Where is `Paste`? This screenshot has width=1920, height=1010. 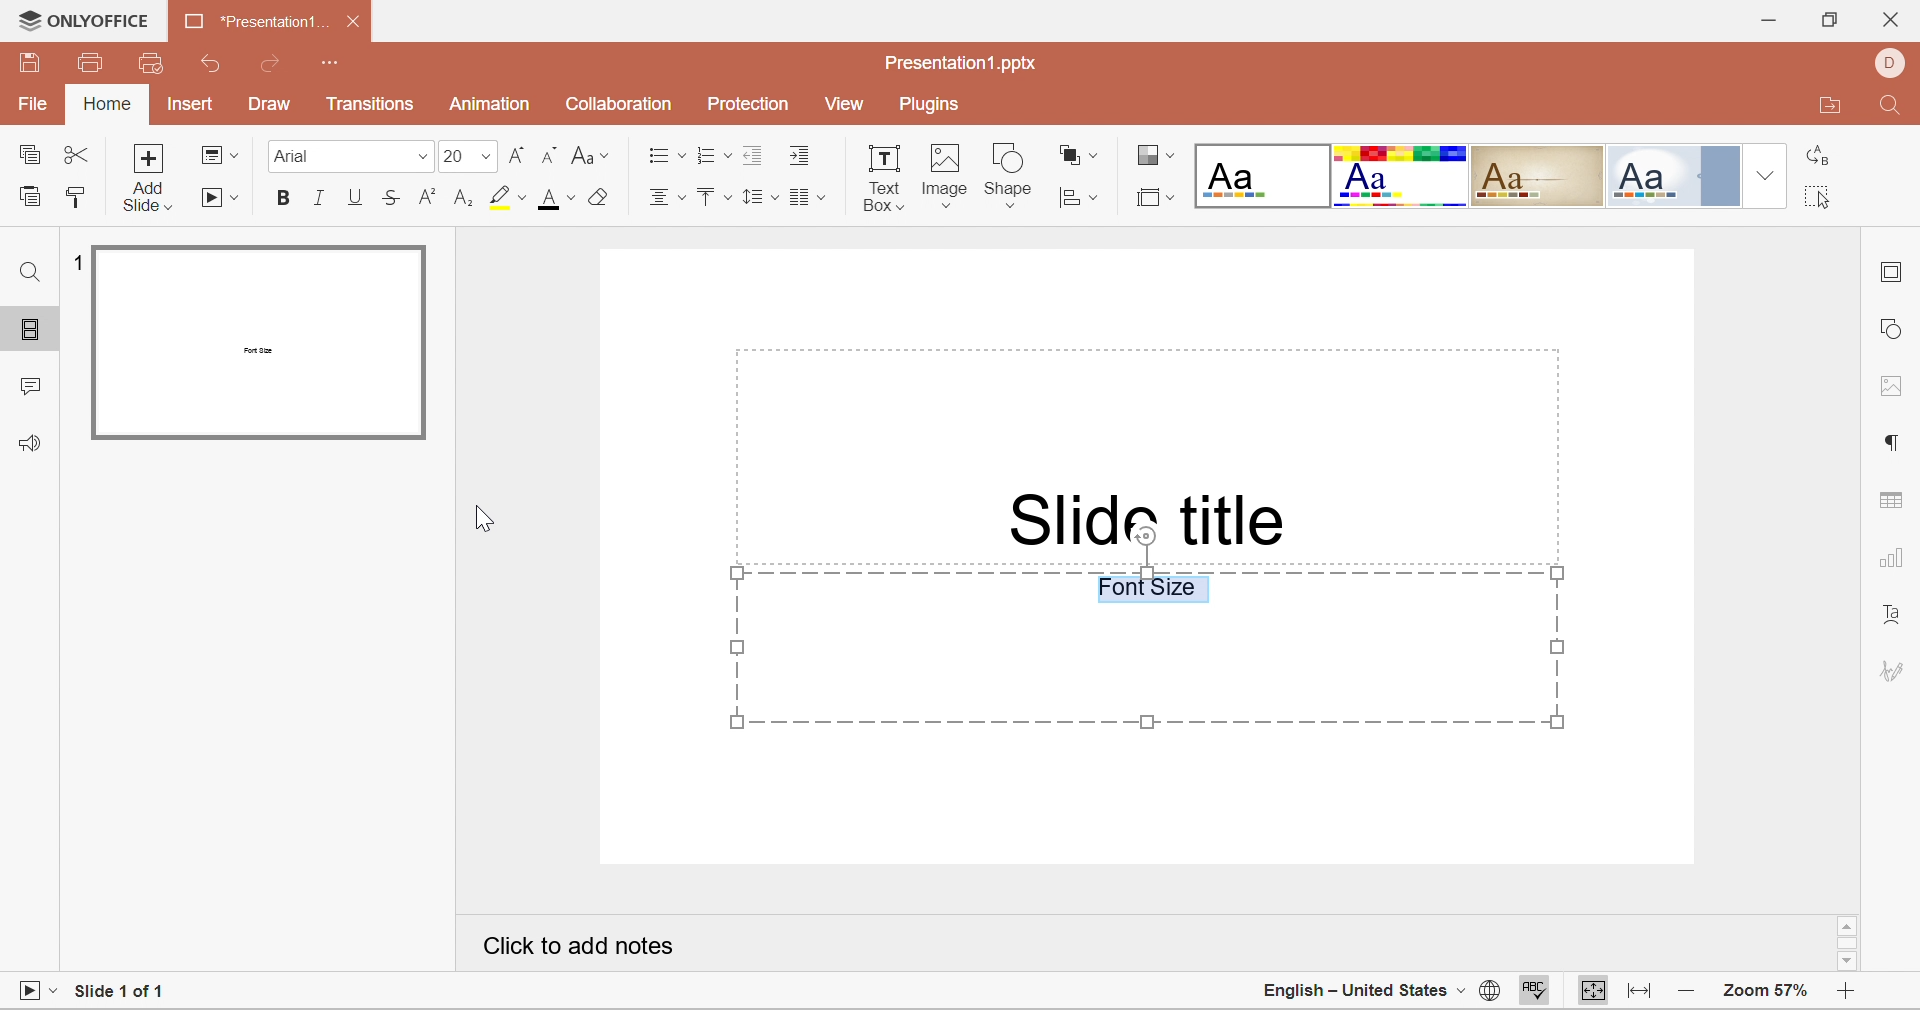 Paste is located at coordinates (29, 201).